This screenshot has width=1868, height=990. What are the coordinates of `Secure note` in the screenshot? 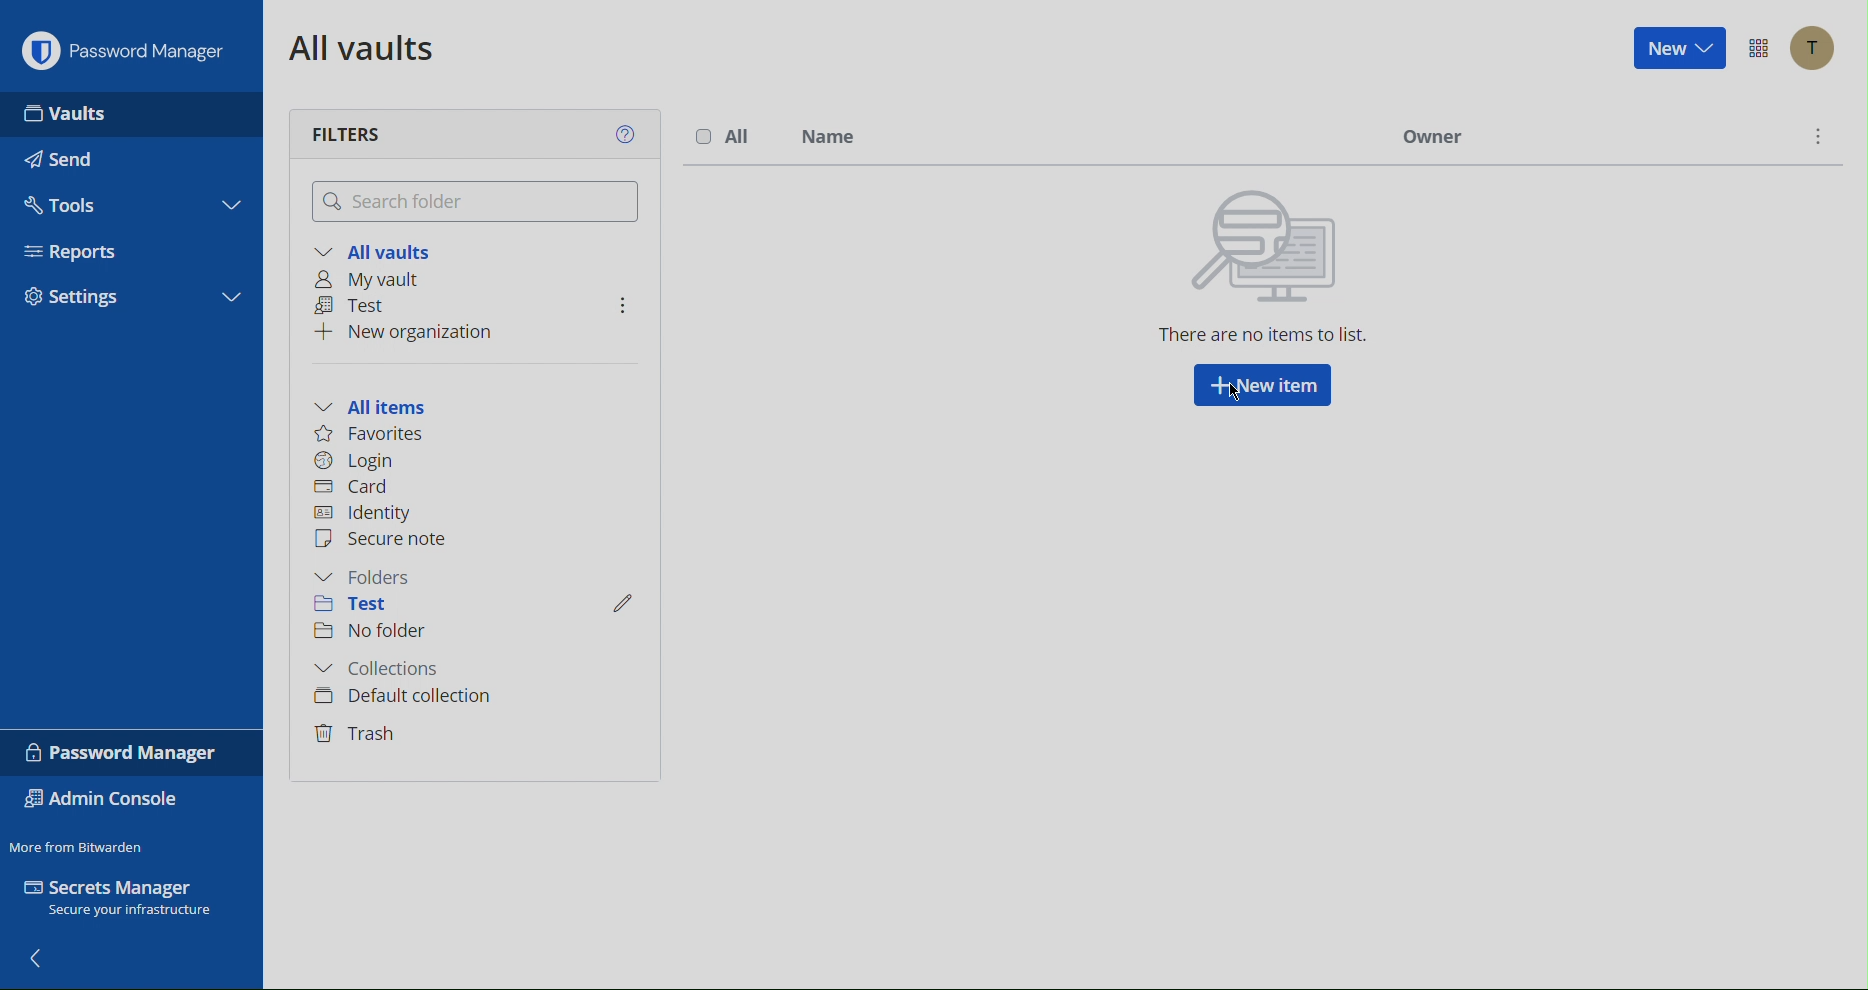 It's located at (393, 543).